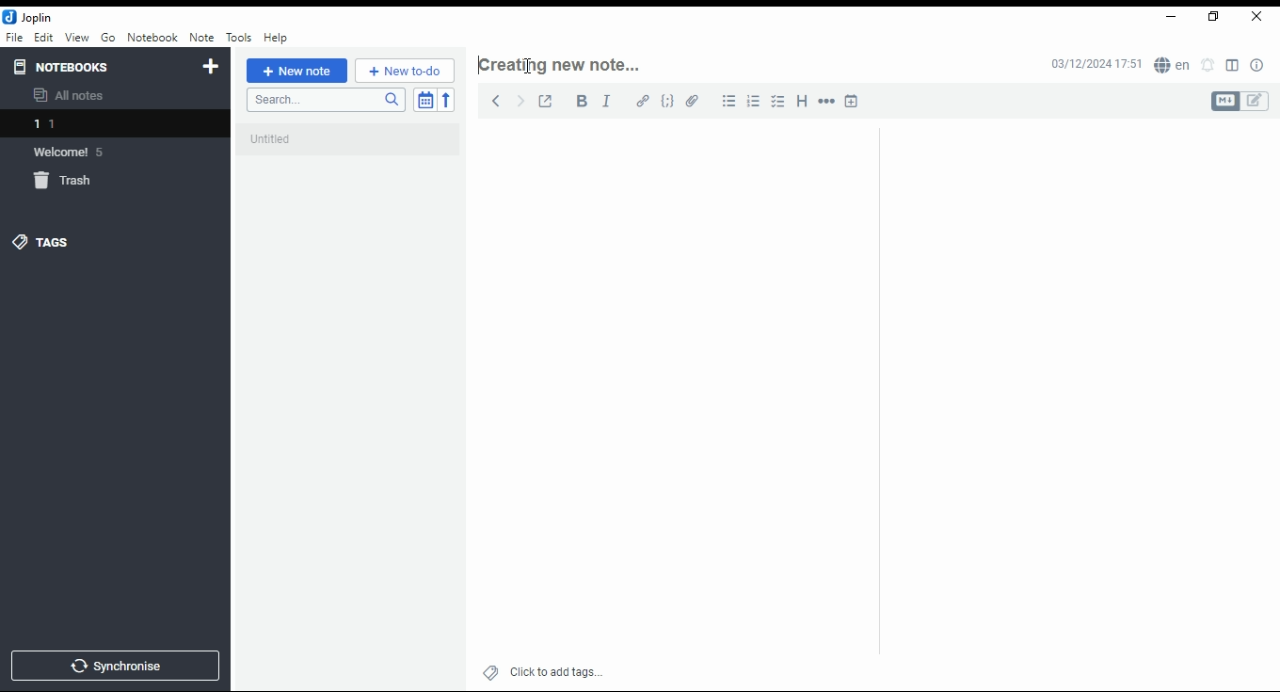  I want to click on all notes, so click(74, 96).